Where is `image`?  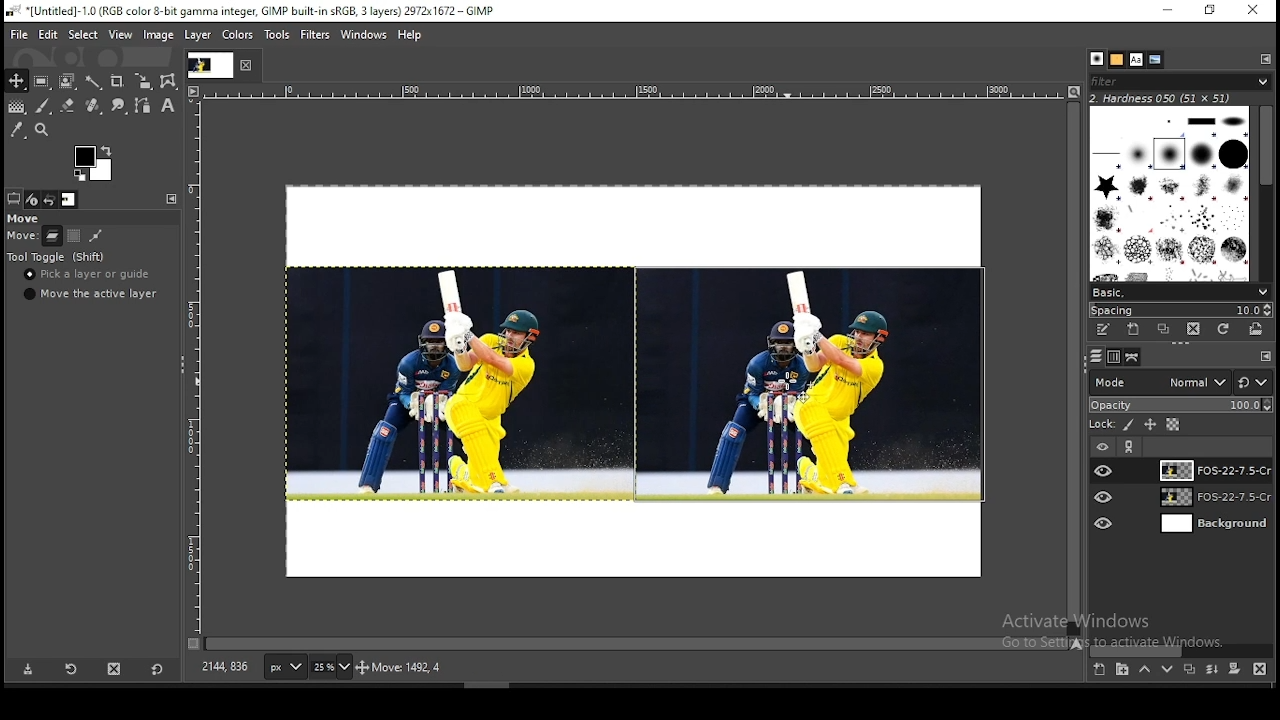 image is located at coordinates (456, 383).